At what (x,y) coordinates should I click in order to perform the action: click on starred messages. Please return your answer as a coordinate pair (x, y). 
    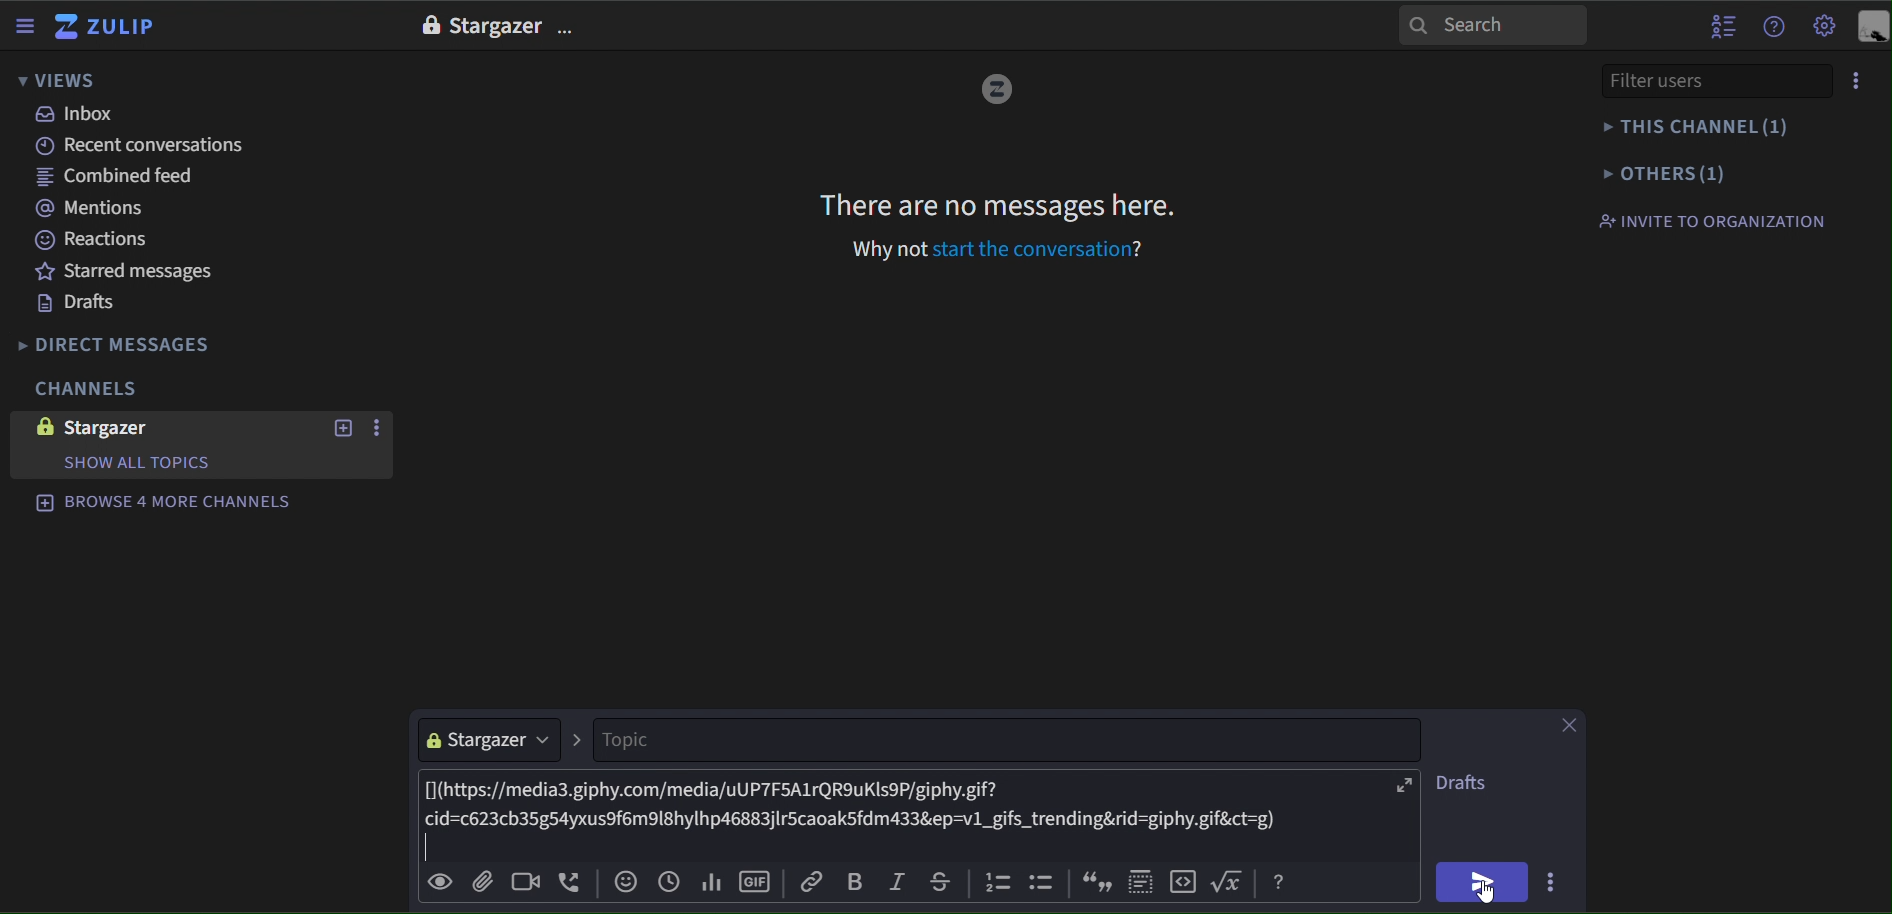
    Looking at the image, I should click on (127, 270).